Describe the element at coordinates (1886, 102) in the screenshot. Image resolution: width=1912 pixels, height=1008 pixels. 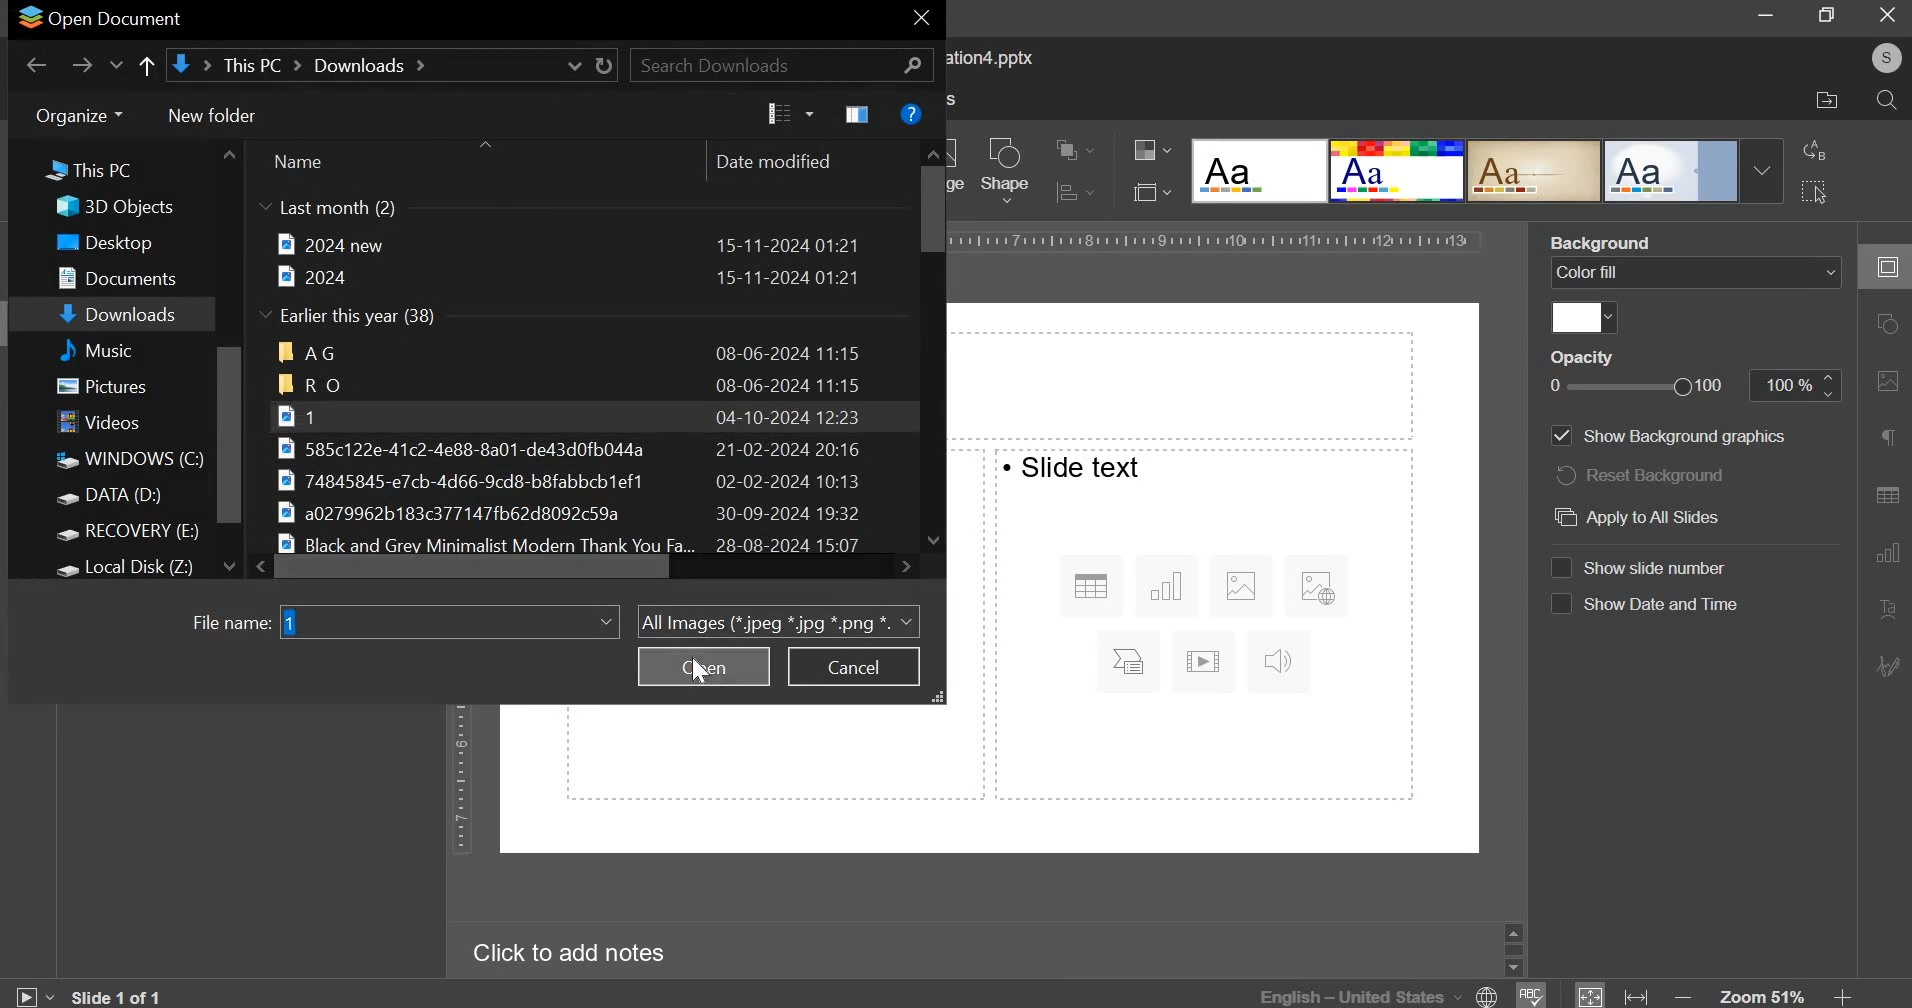
I see `search` at that location.